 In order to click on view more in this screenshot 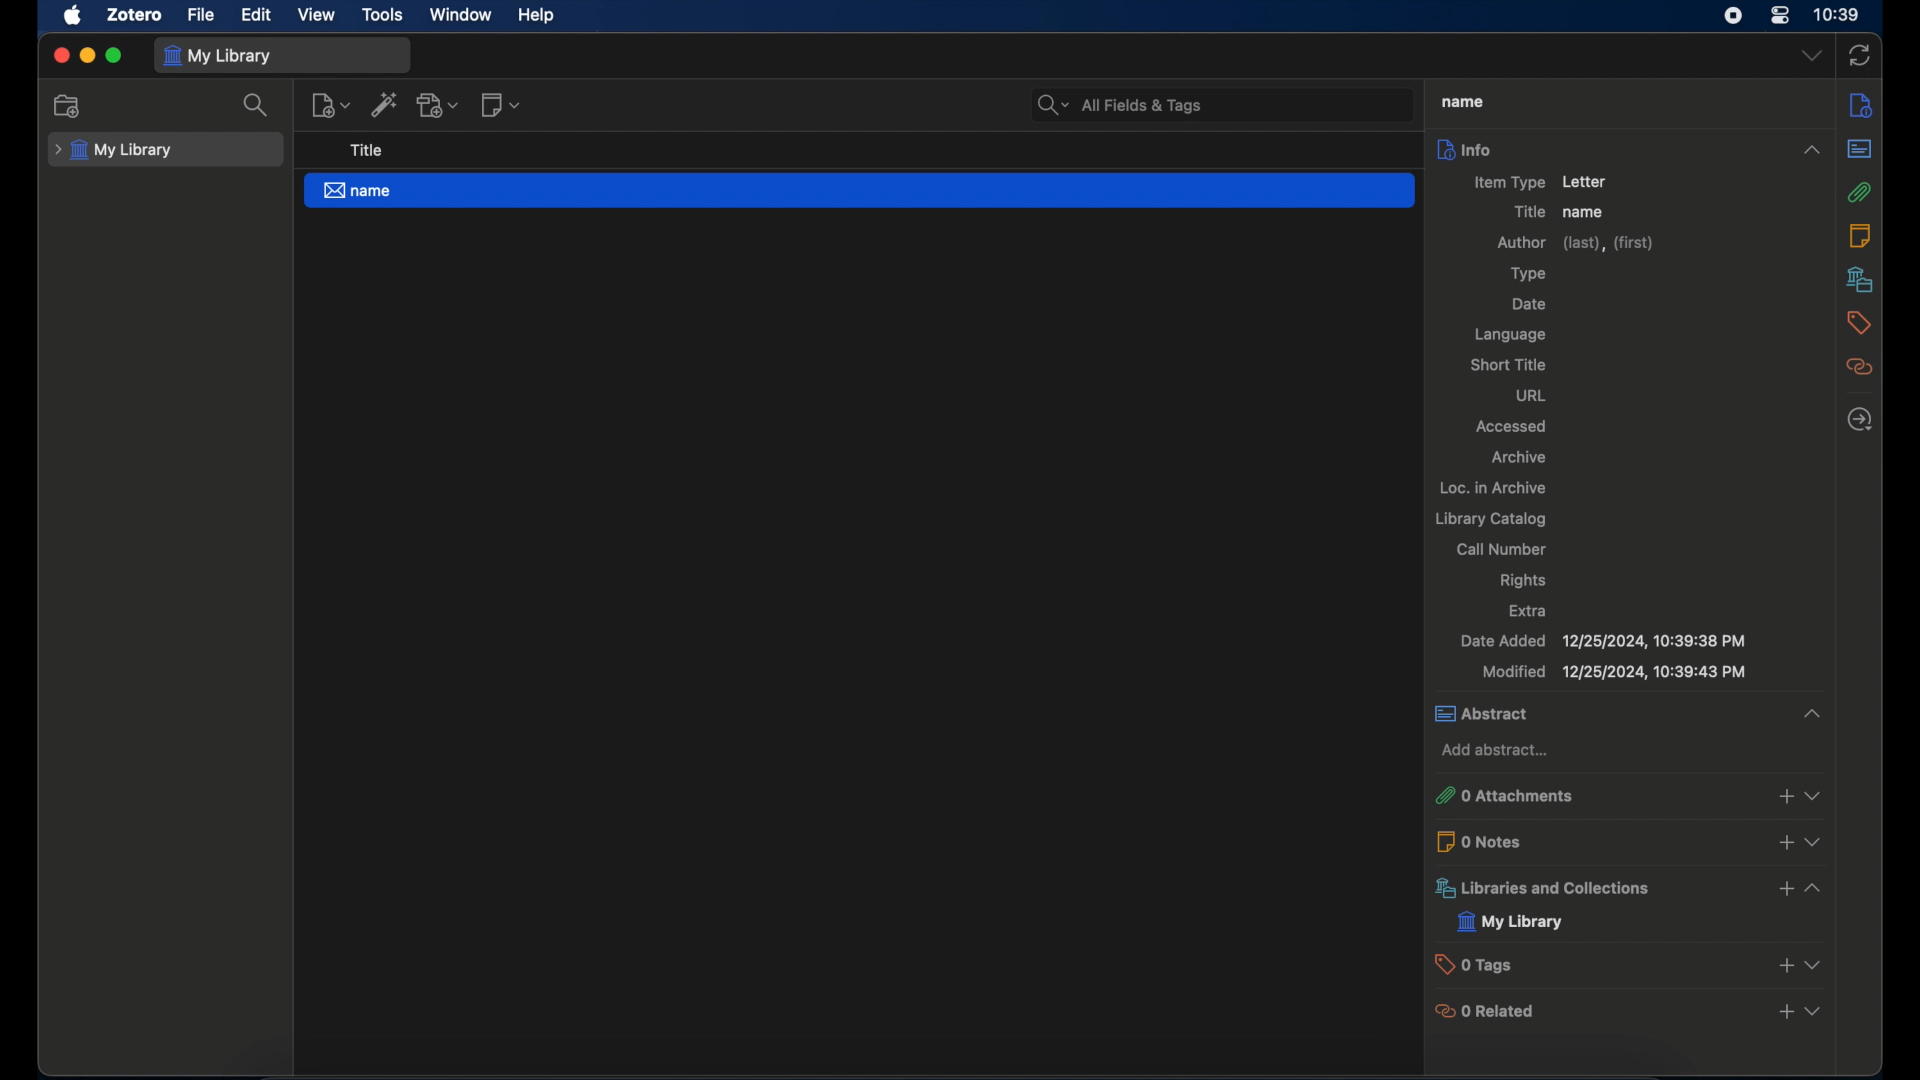, I will do `click(1814, 844)`.